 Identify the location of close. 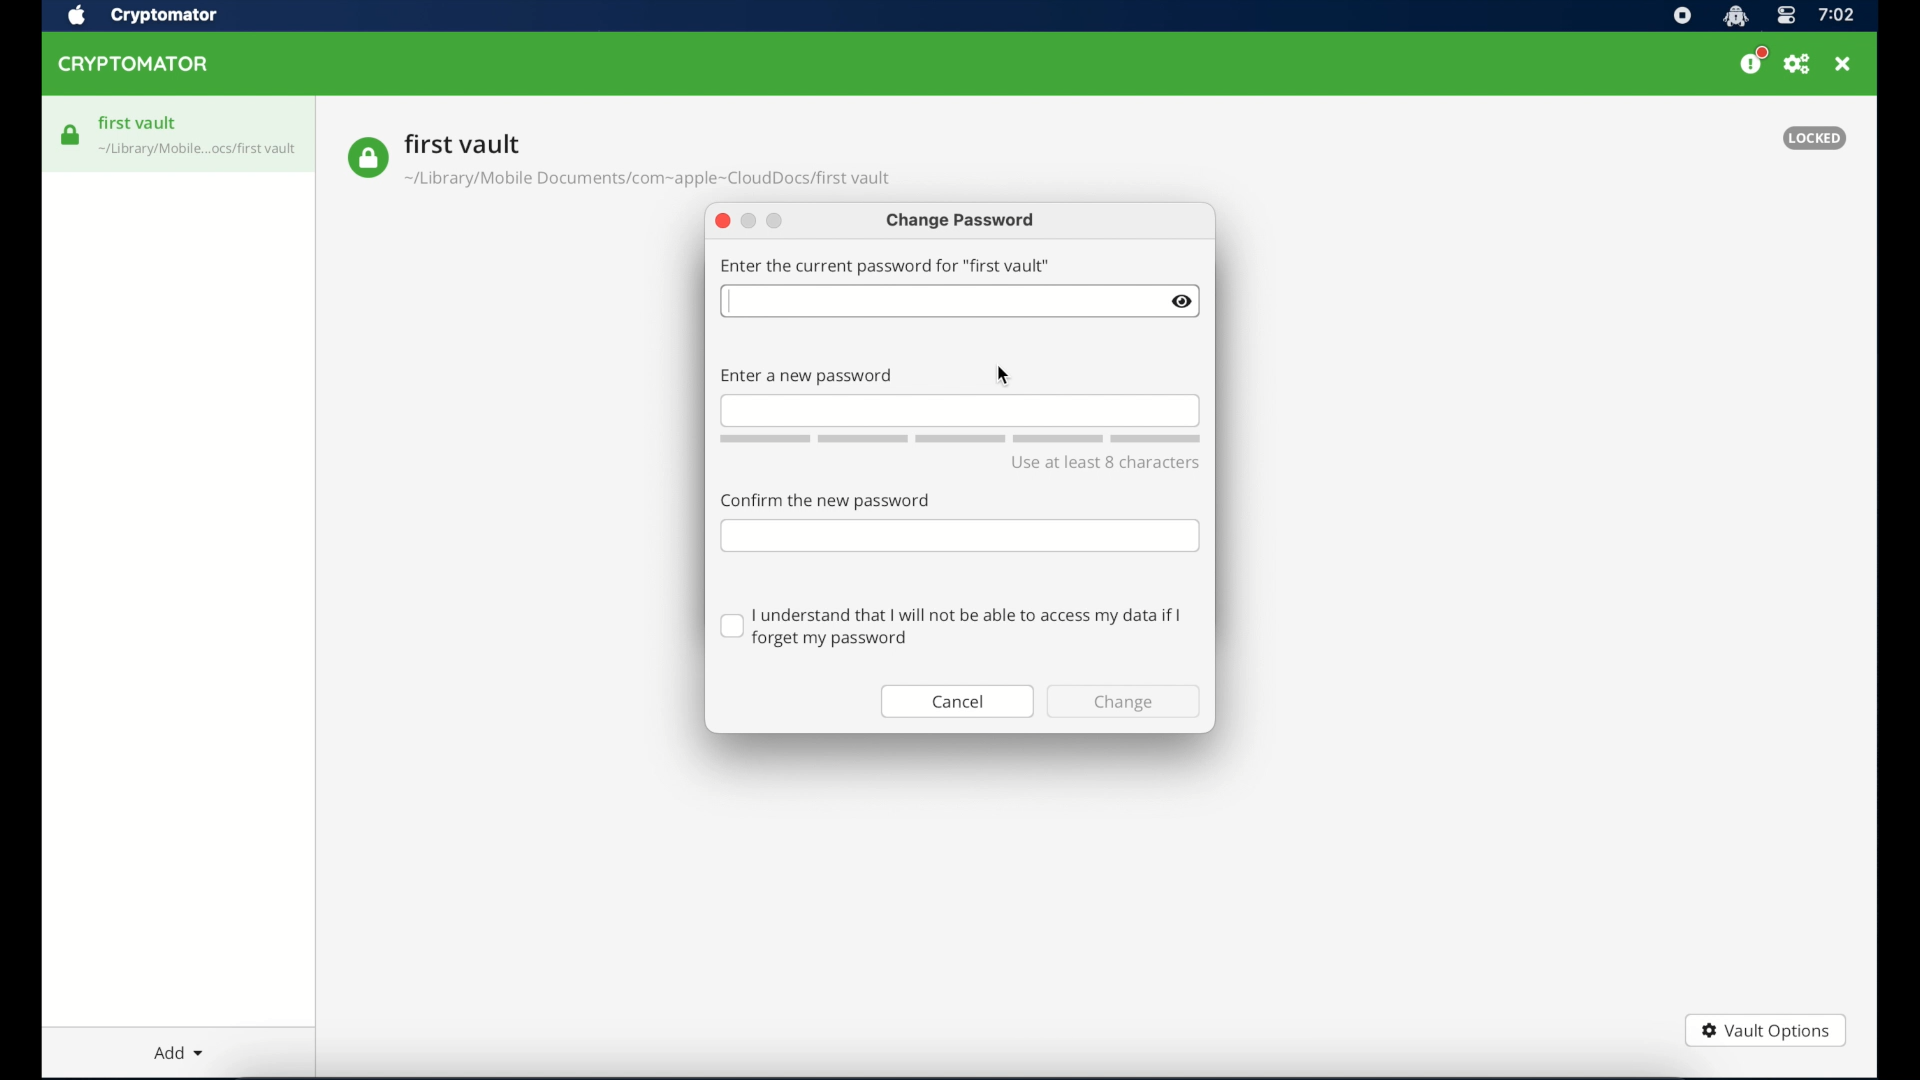
(1843, 64).